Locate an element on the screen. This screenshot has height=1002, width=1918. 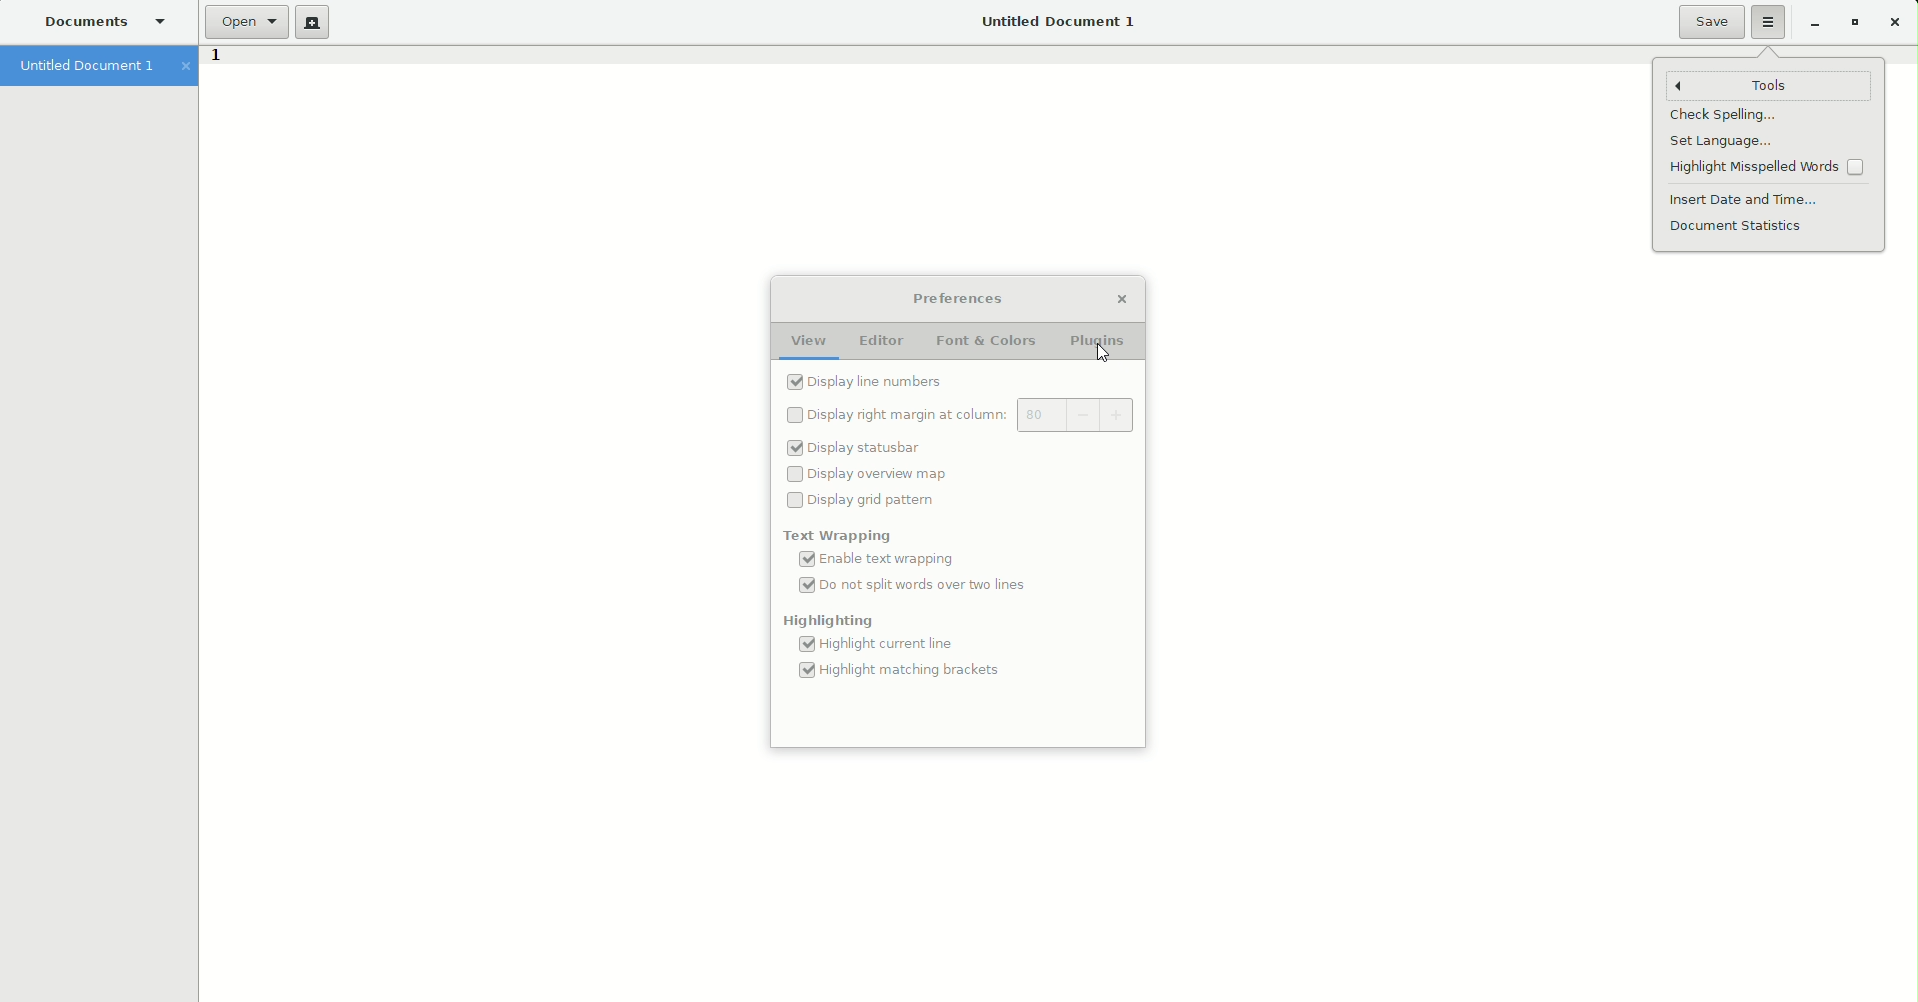
View is located at coordinates (808, 342).